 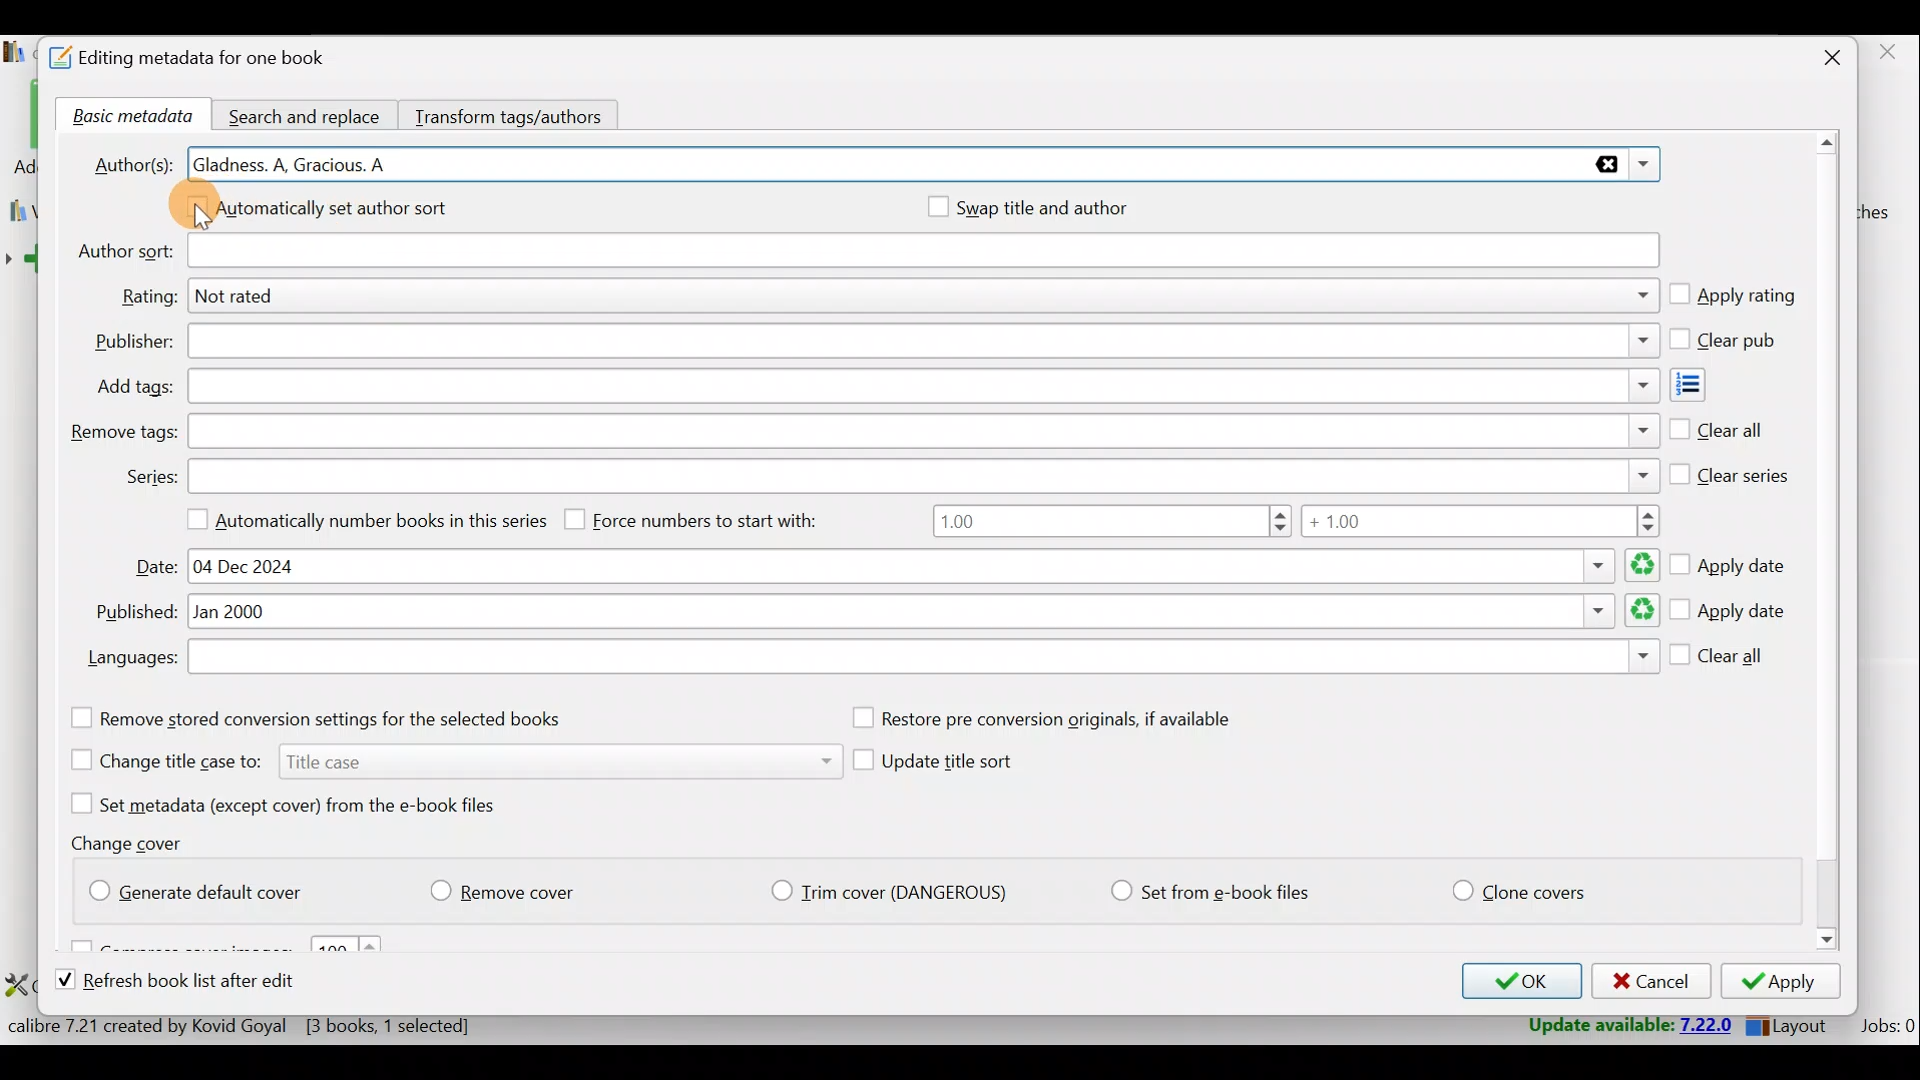 What do you see at coordinates (277, 1025) in the screenshot?
I see `Statistics` at bounding box center [277, 1025].